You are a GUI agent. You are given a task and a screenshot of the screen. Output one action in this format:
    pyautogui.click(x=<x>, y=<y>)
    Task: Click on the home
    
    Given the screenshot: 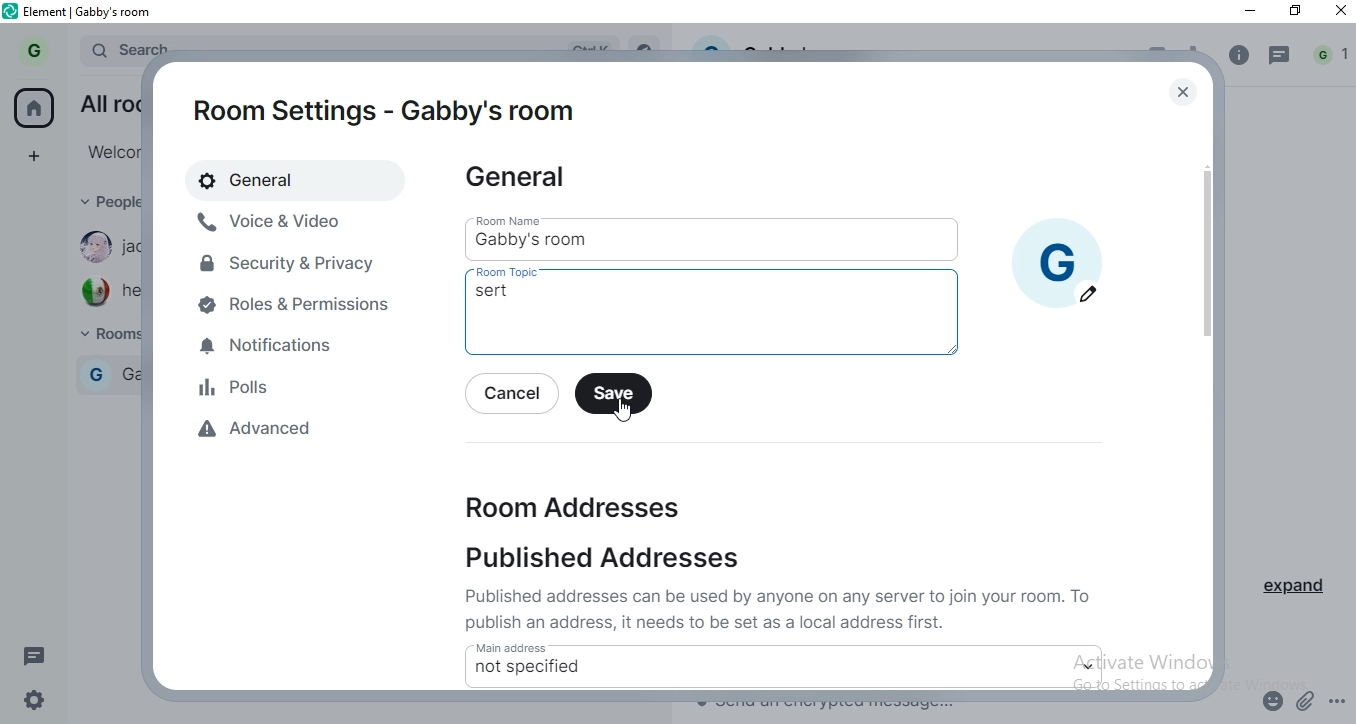 What is the action you would take?
    pyautogui.click(x=35, y=107)
    